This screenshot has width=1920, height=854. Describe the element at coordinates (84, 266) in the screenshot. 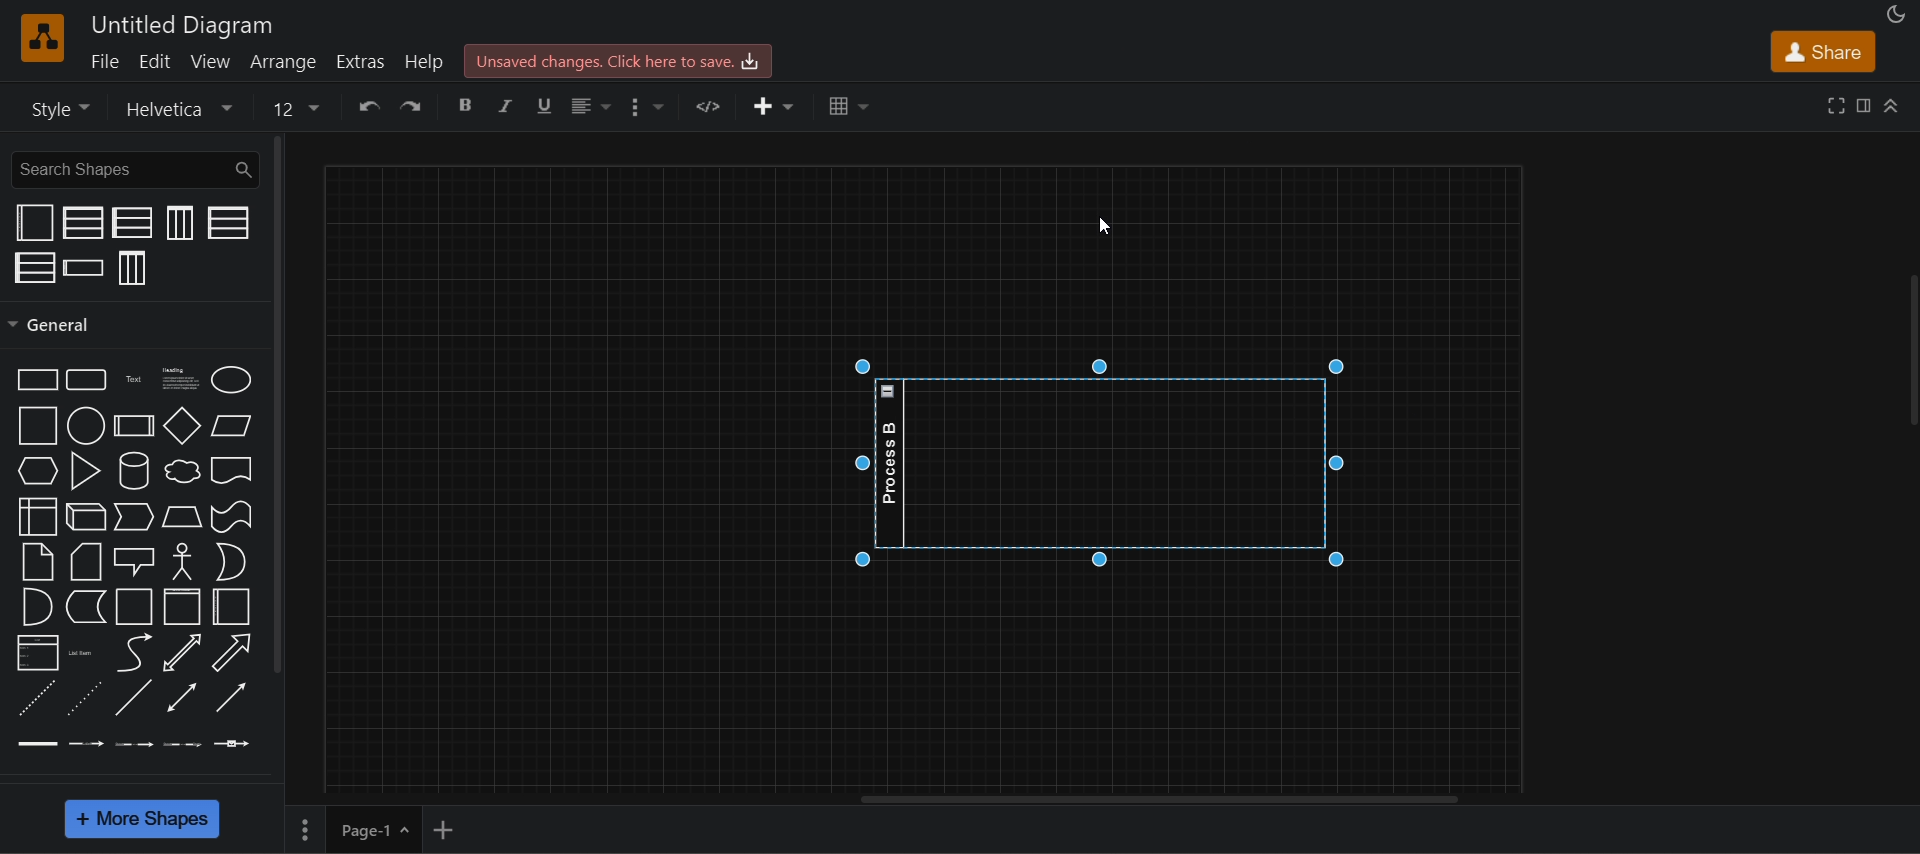

I see `horizontal swim lane` at that location.